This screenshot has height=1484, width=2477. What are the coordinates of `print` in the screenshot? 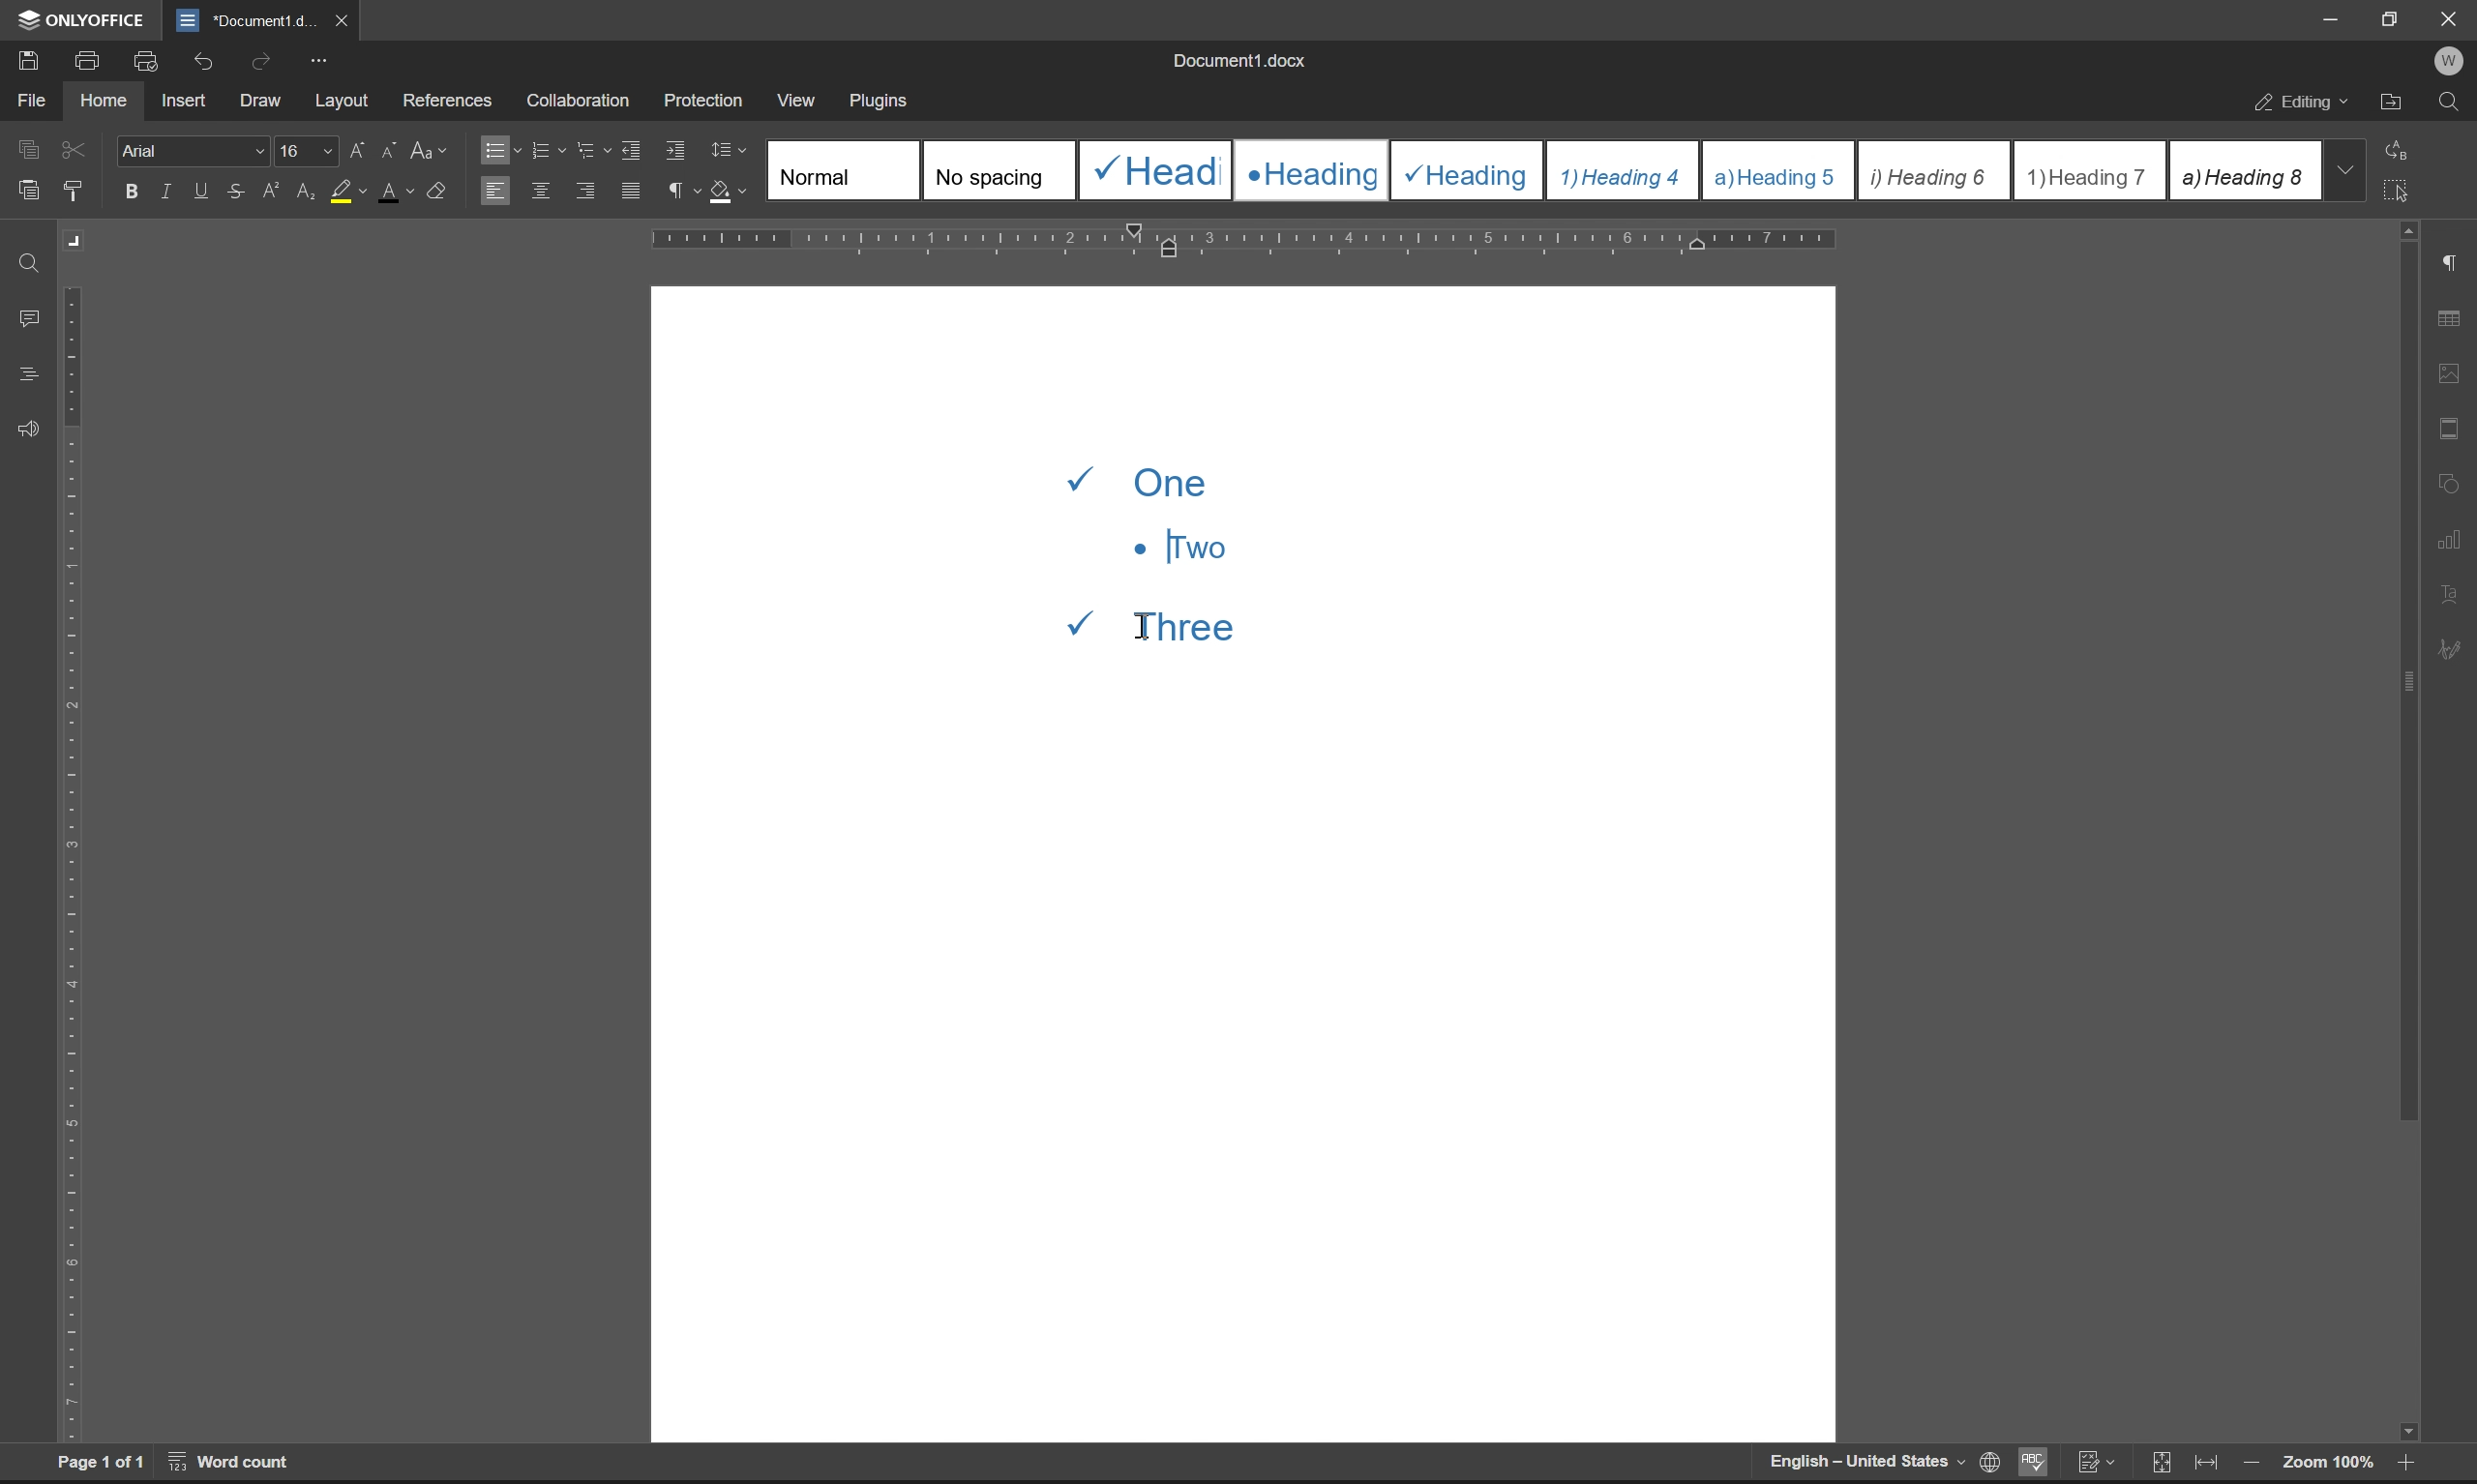 It's located at (93, 58).